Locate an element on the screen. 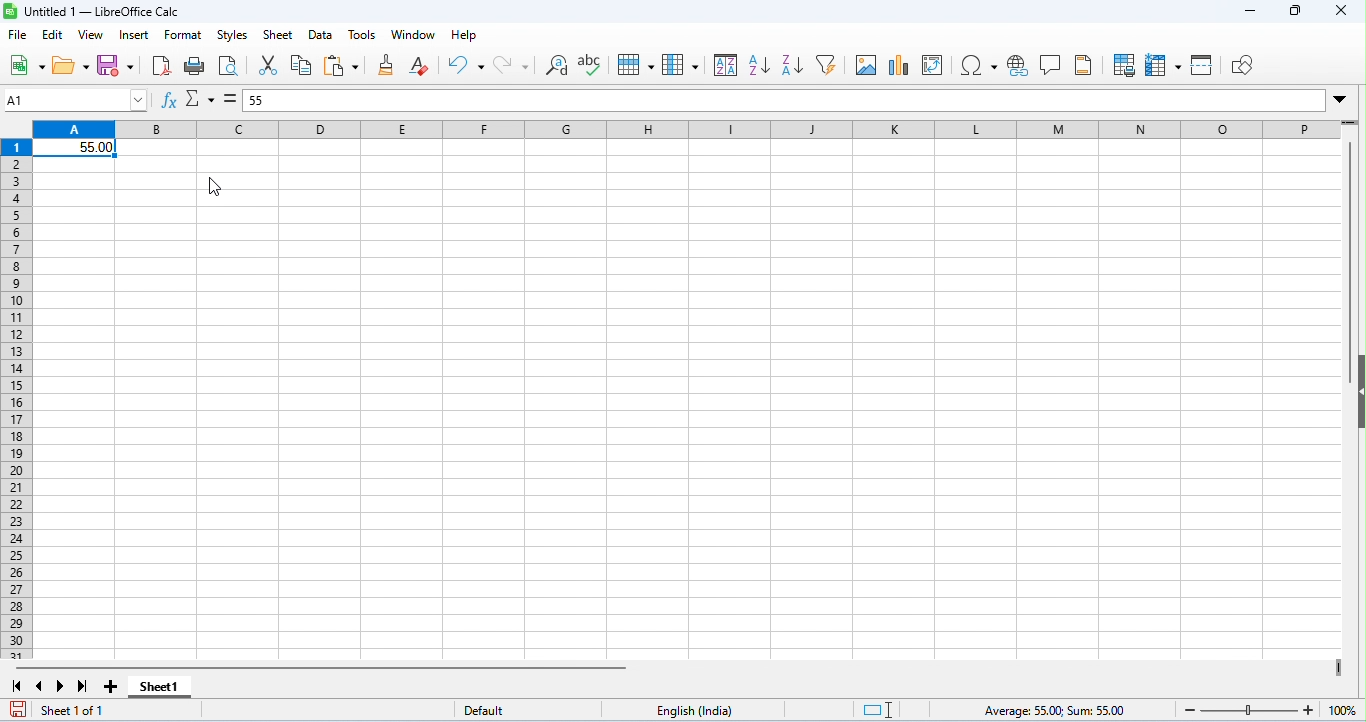  default is located at coordinates (473, 709).